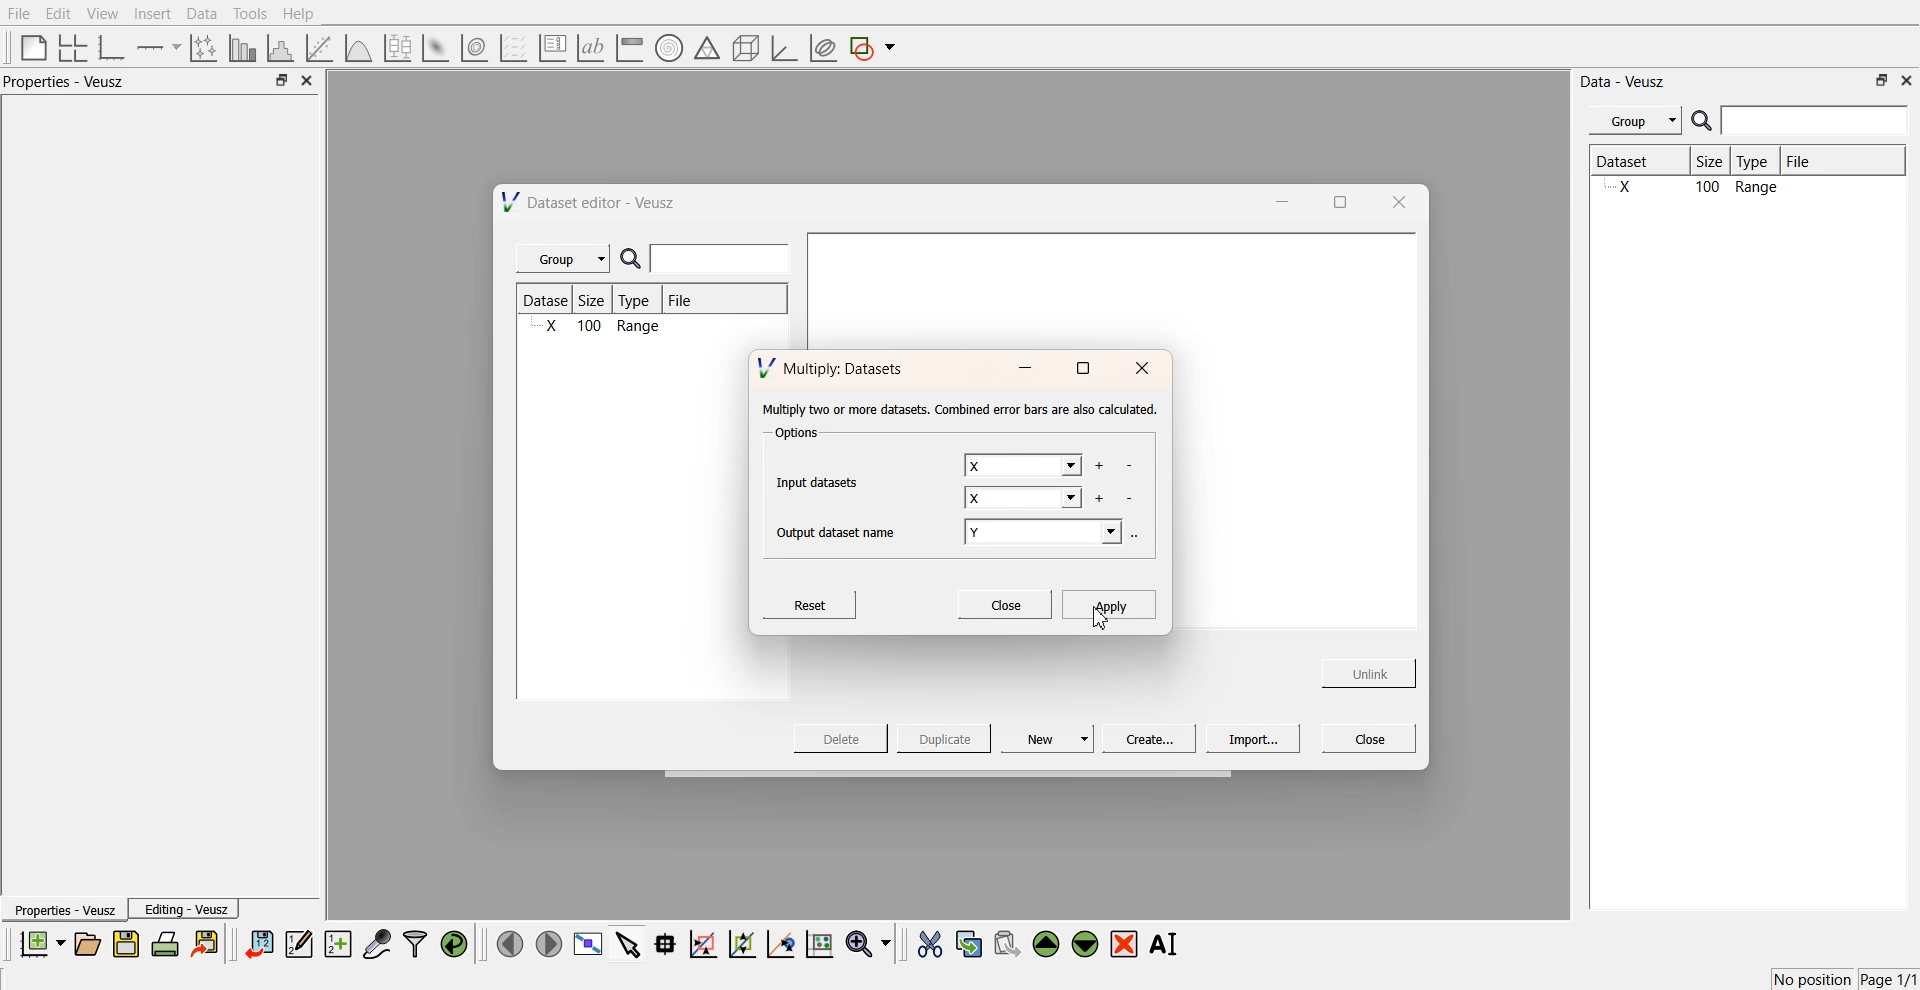 This screenshot has height=990, width=1920. Describe the element at coordinates (665, 944) in the screenshot. I see `read data points` at that location.